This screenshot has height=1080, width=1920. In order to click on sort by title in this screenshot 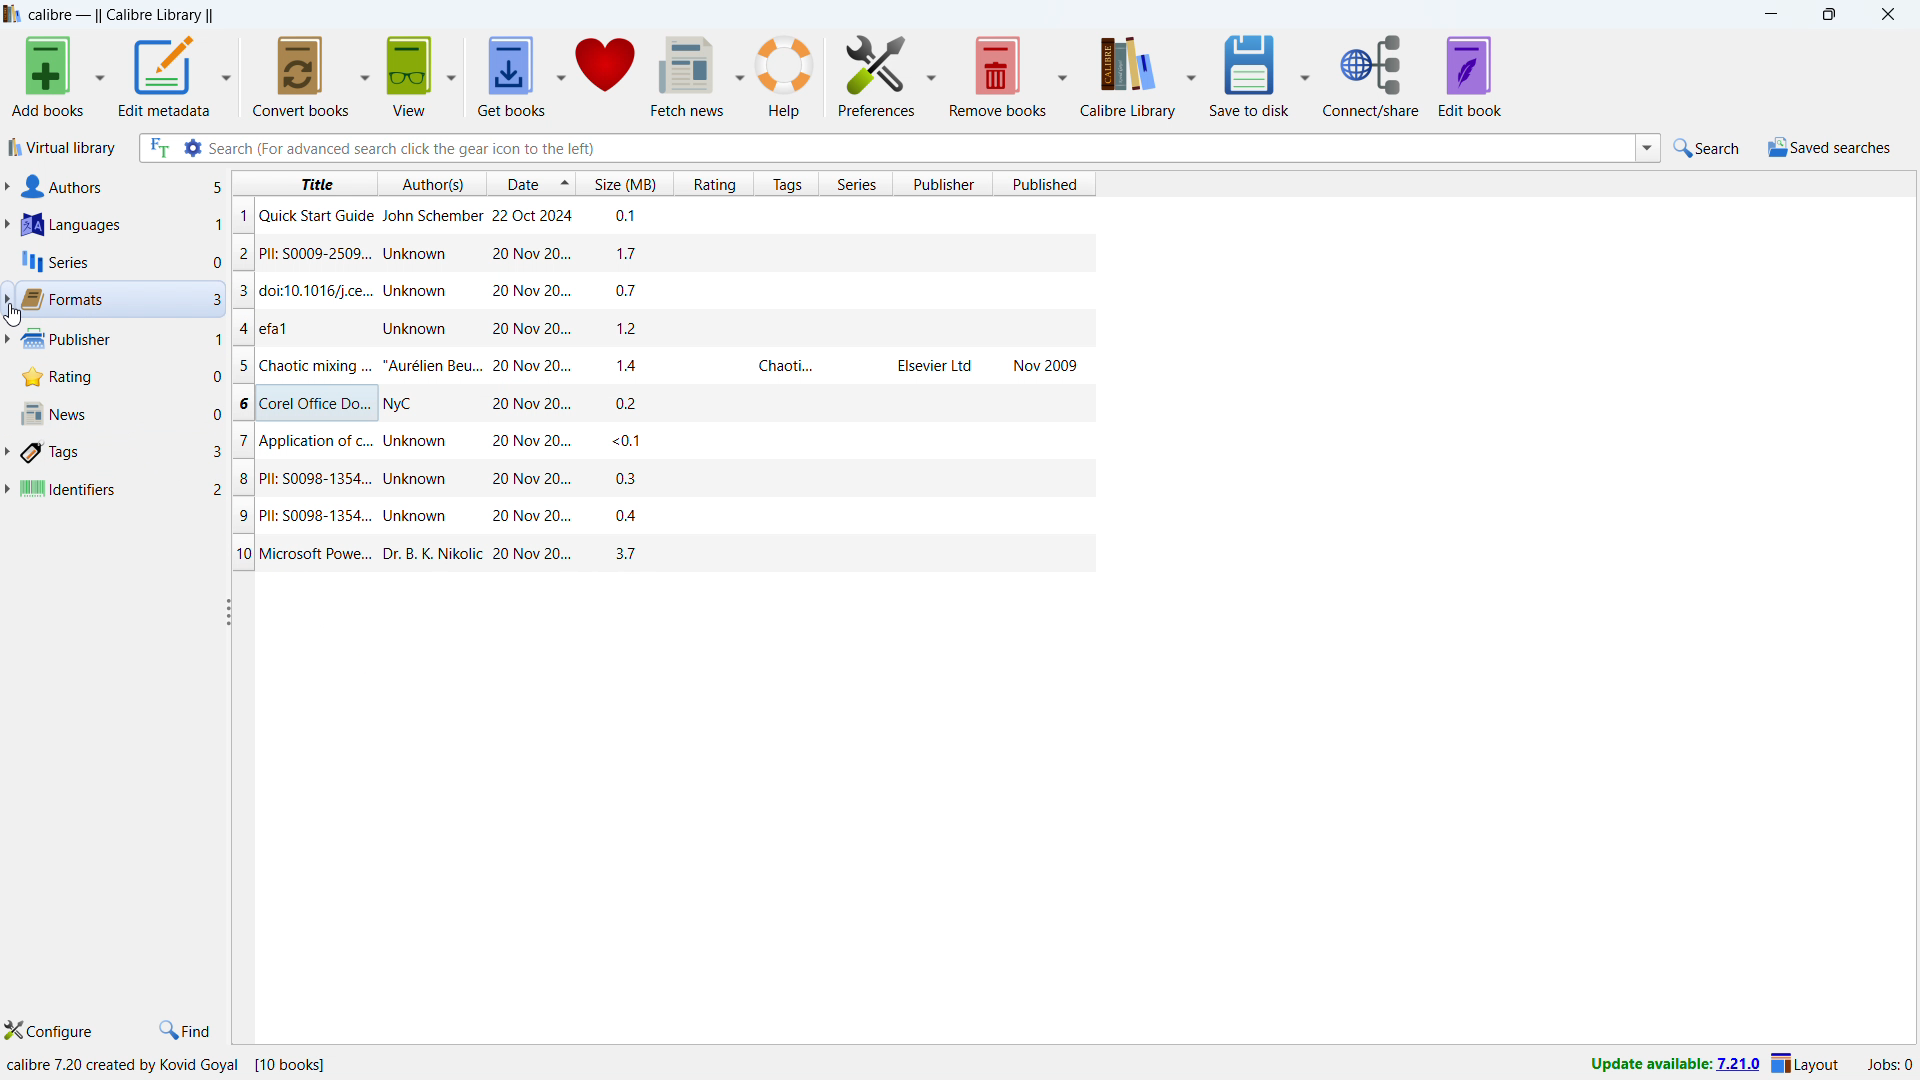, I will do `click(303, 182)`.